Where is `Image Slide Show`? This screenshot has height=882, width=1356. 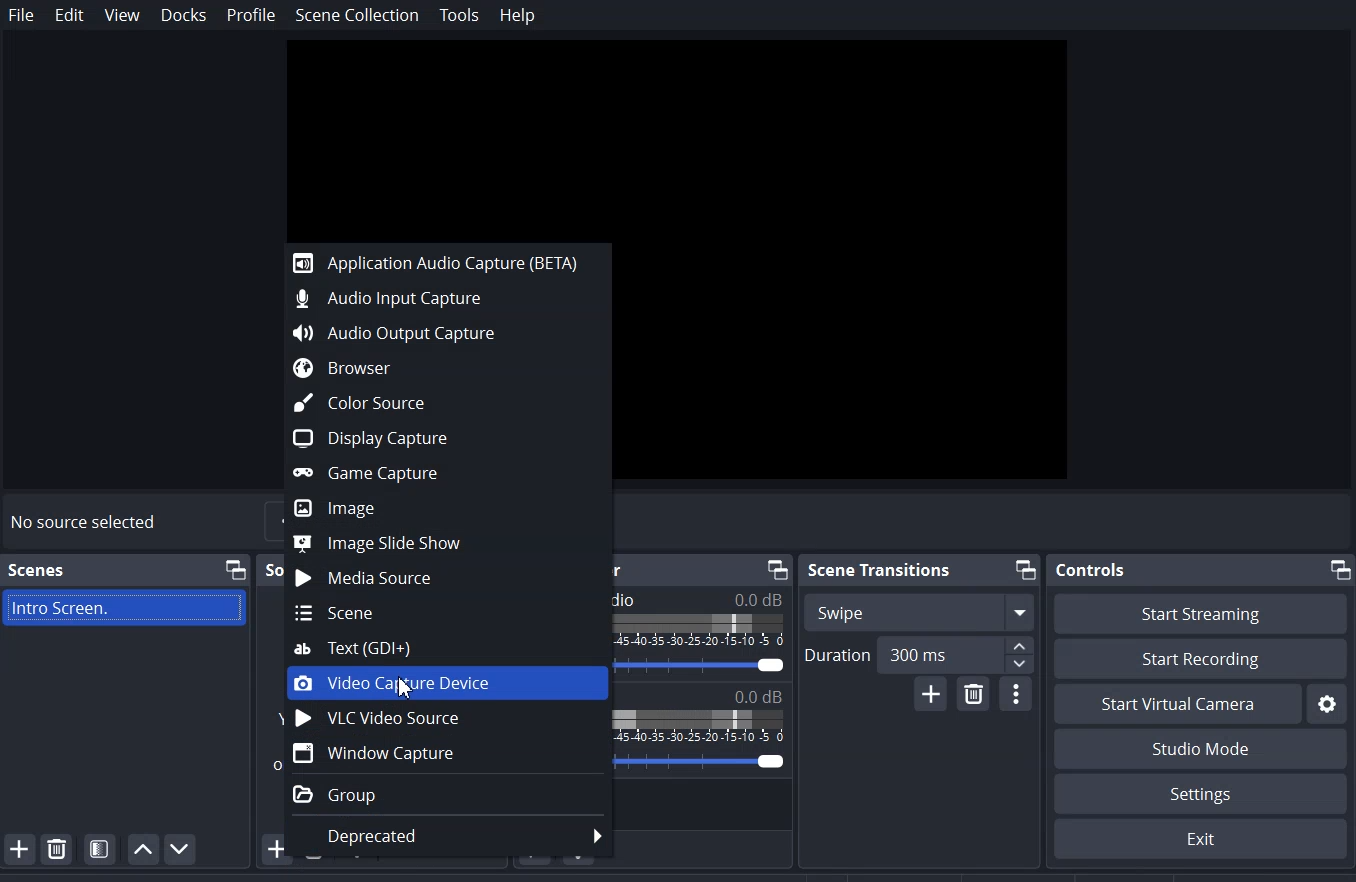 Image Slide Show is located at coordinates (438, 542).